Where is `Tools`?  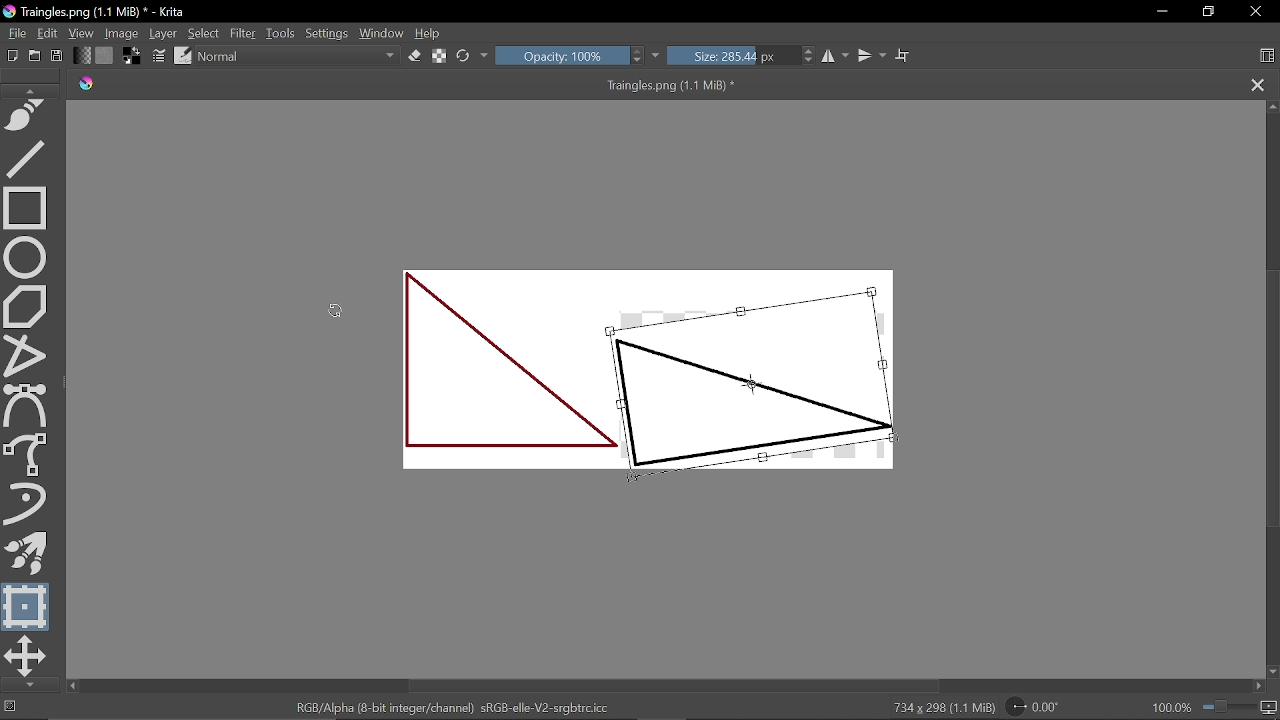
Tools is located at coordinates (282, 33).